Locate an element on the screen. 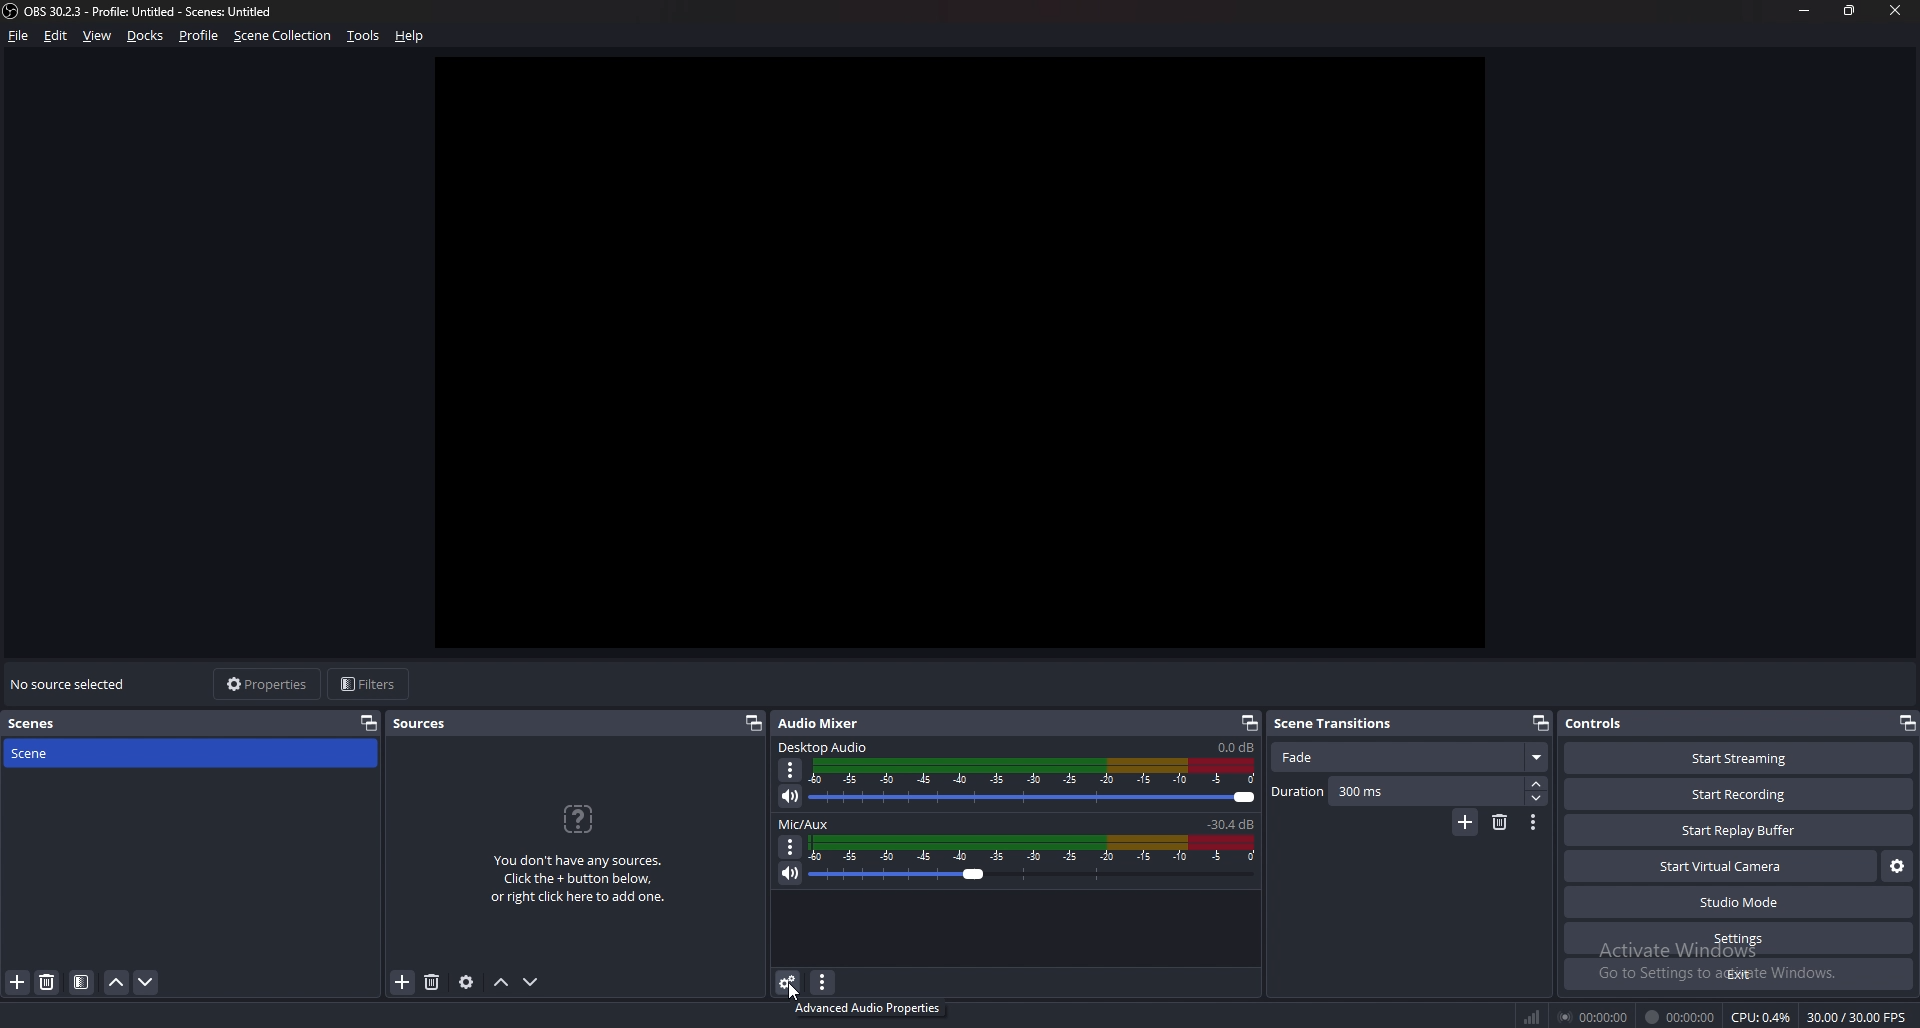 Image resolution: width=1920 pixels, height=1028 pixels. sources is located at coordinates (432, 721).